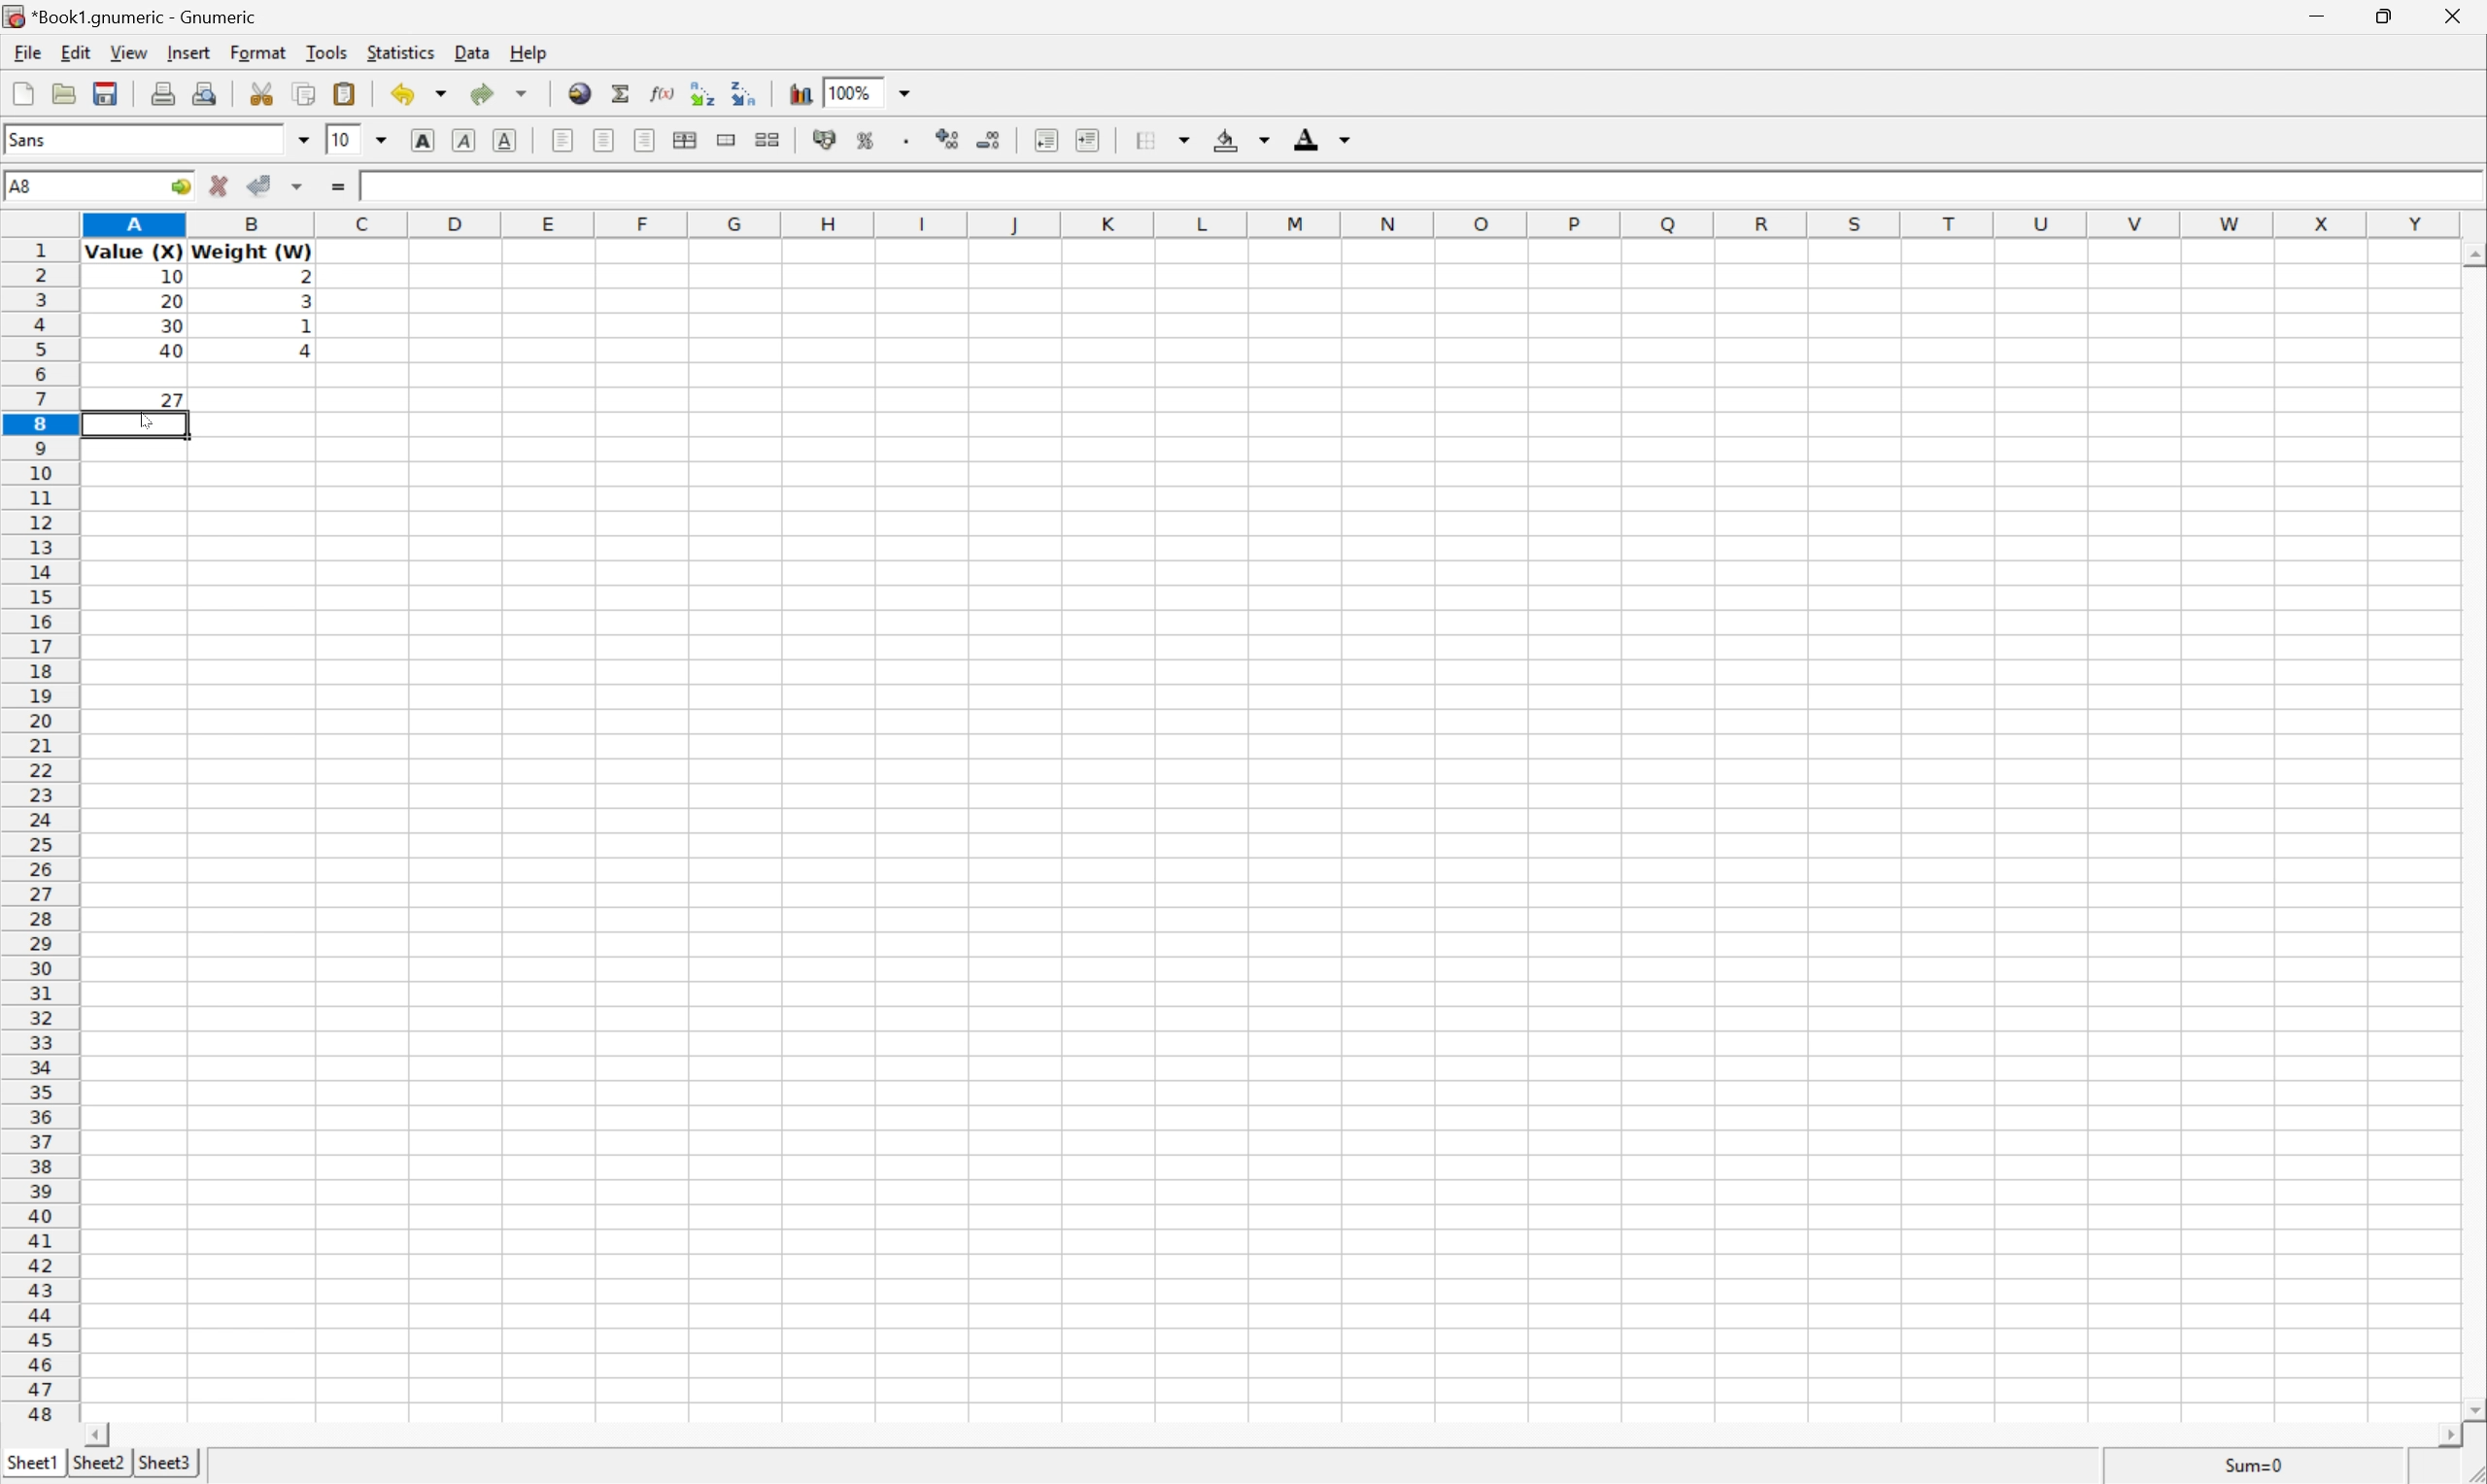  What do you see at coordinates (1161, 136) in the screenshot?
I see `Borders` at bounding box center [1161, 136].